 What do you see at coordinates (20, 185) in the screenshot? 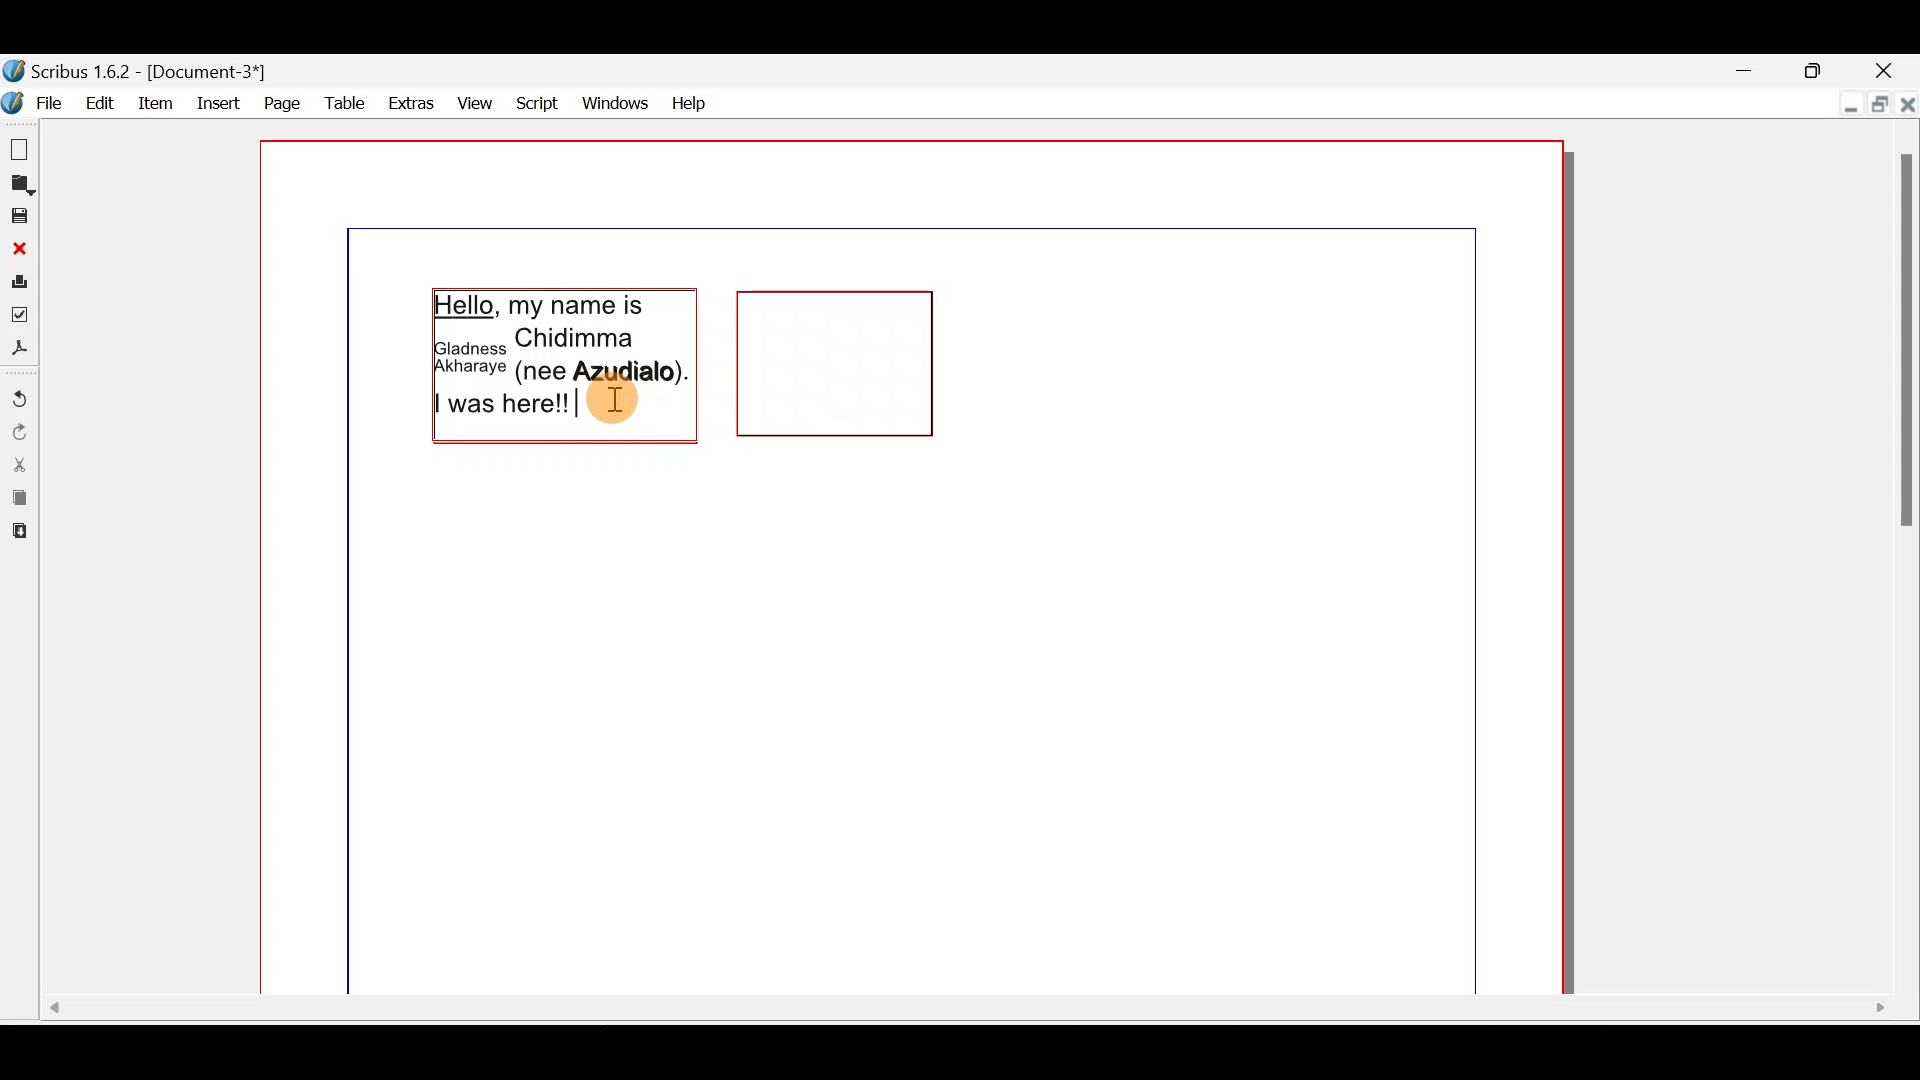
I see `Open` at bounding box center [20, 185].